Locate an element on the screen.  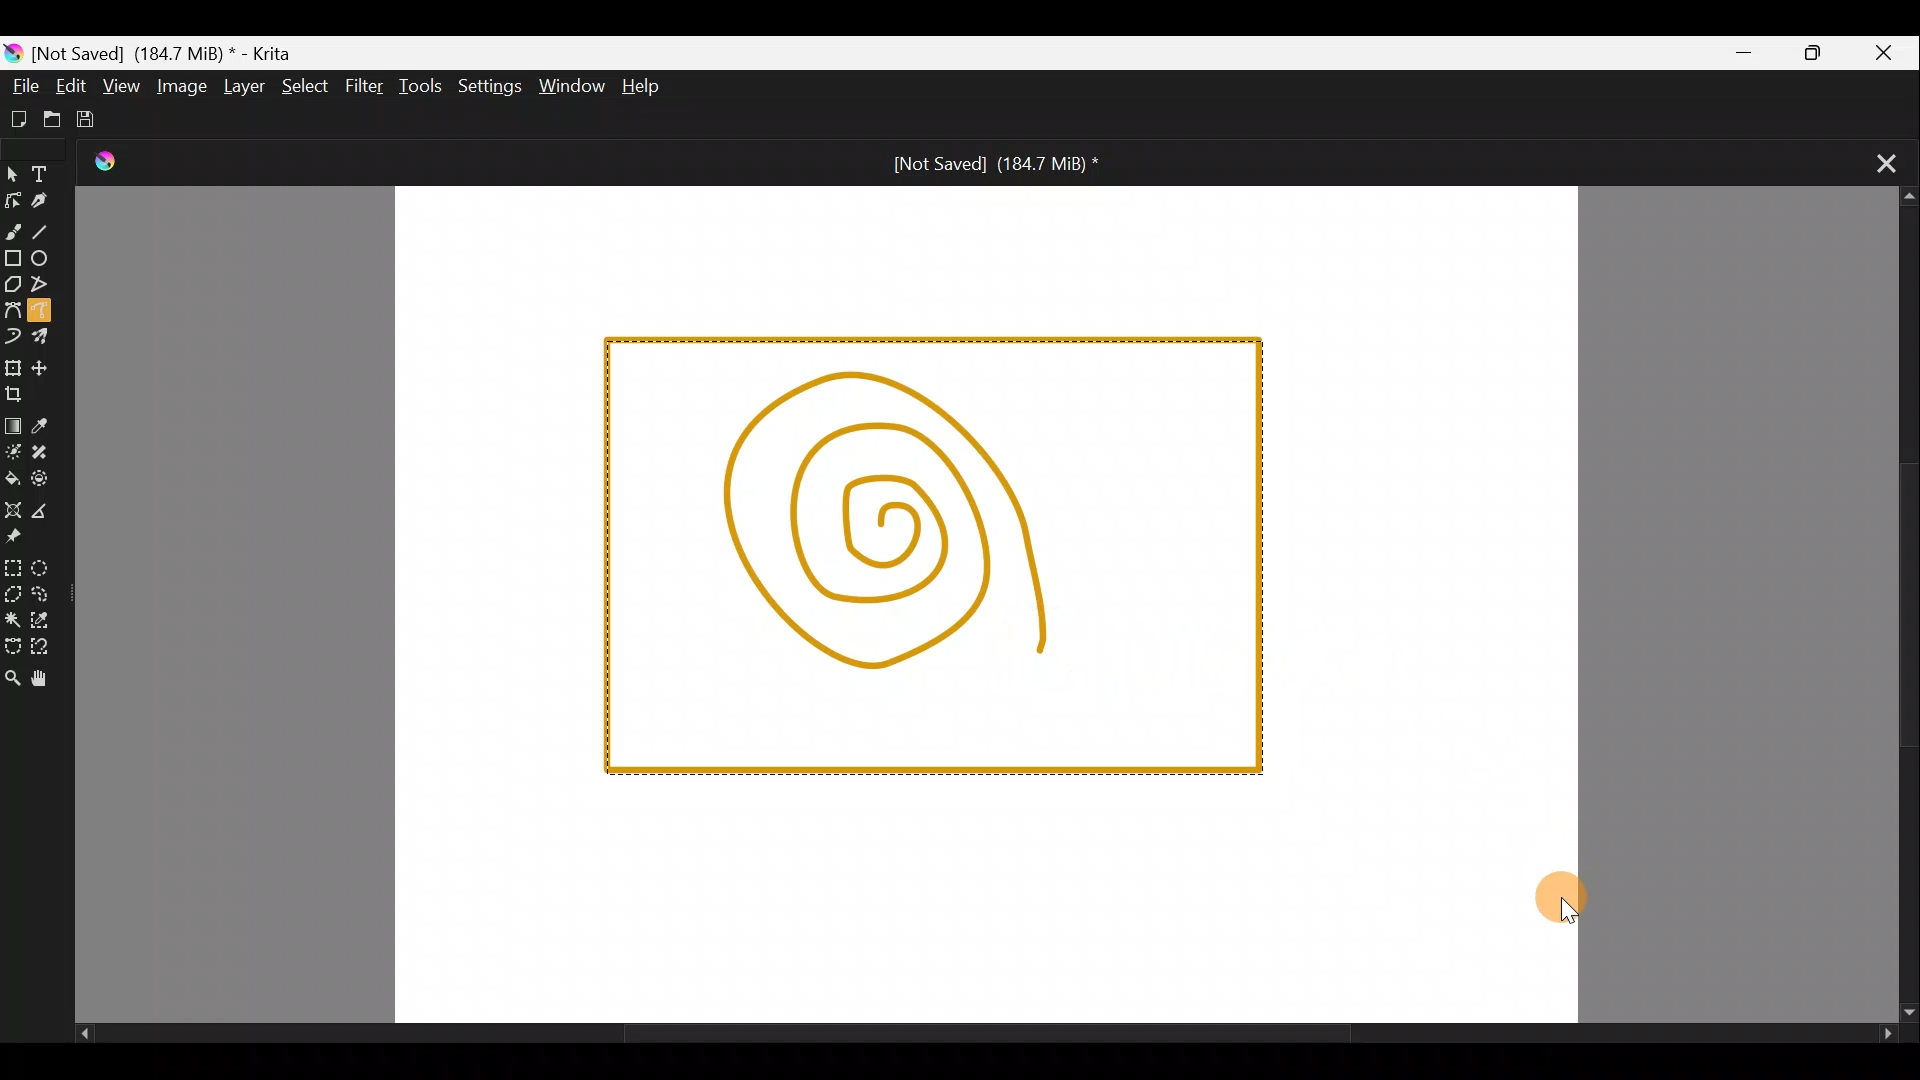
Edit is located at coordinates (62, 85).